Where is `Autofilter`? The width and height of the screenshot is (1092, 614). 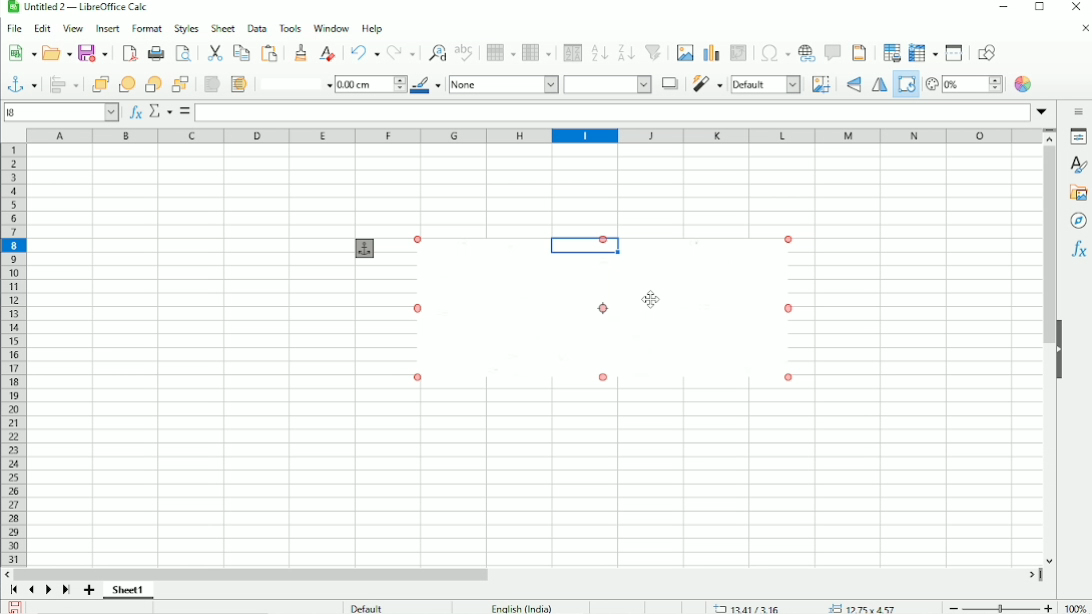
Autofilter is located at coordinates (655, 53).